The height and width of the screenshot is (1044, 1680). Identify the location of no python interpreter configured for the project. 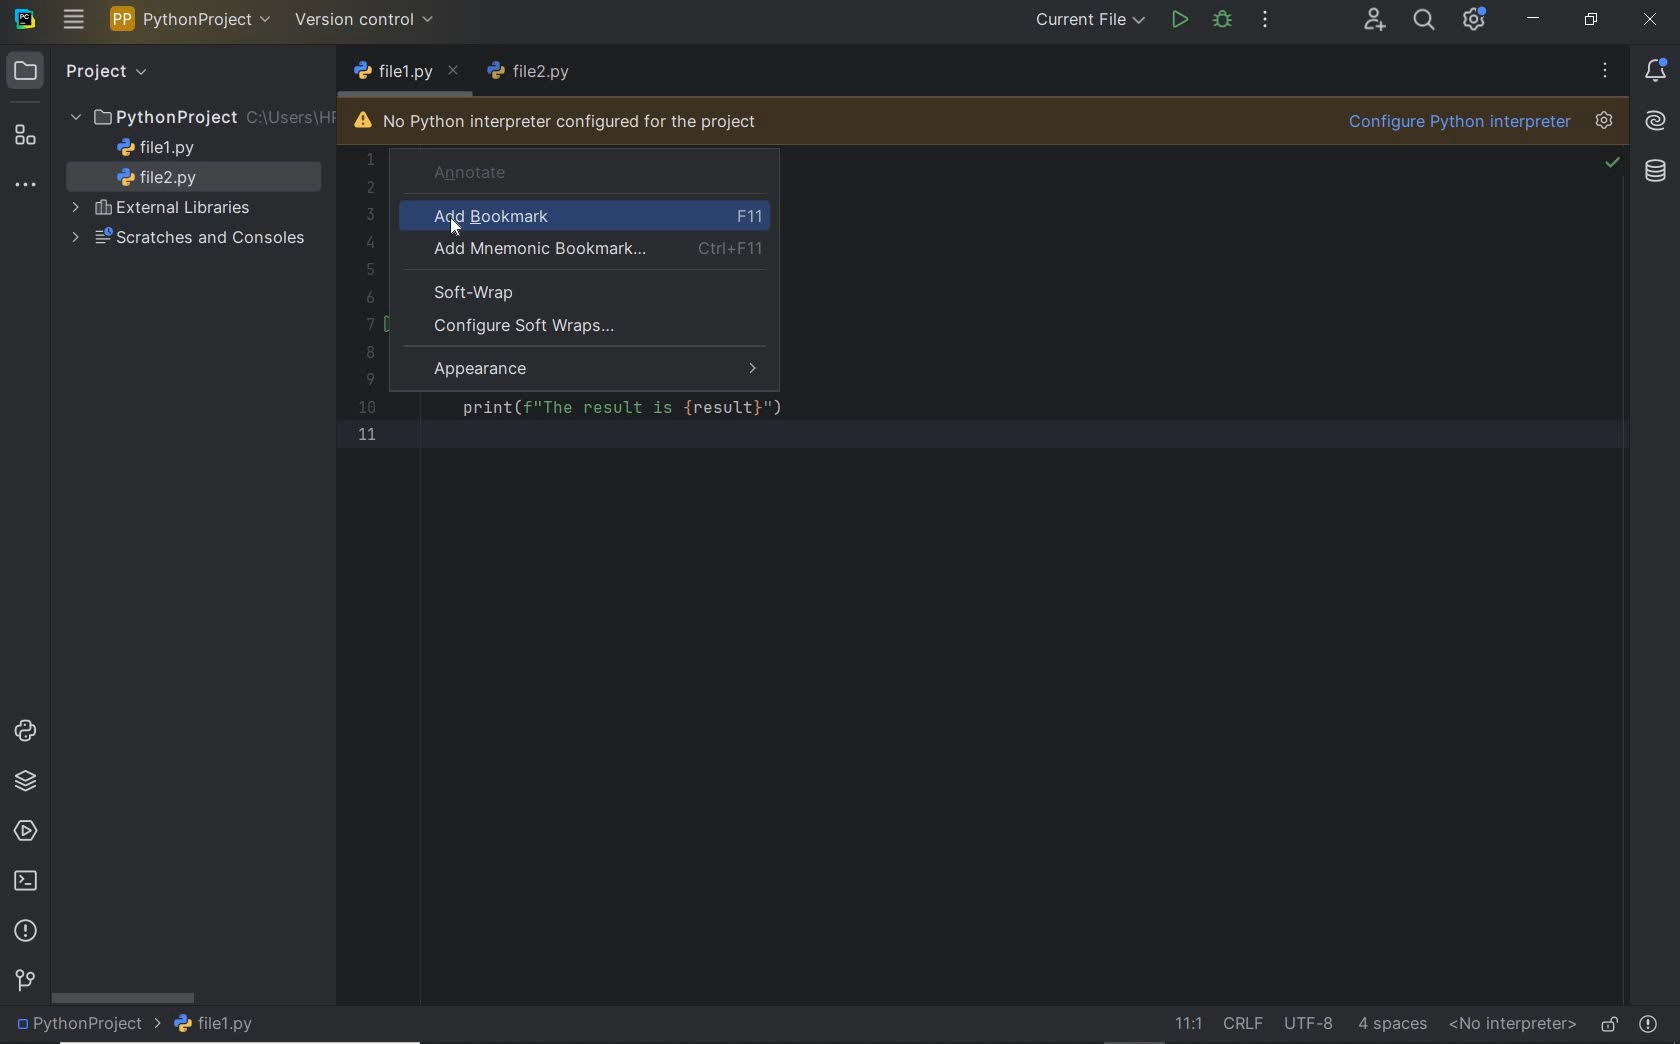
(557, 122).